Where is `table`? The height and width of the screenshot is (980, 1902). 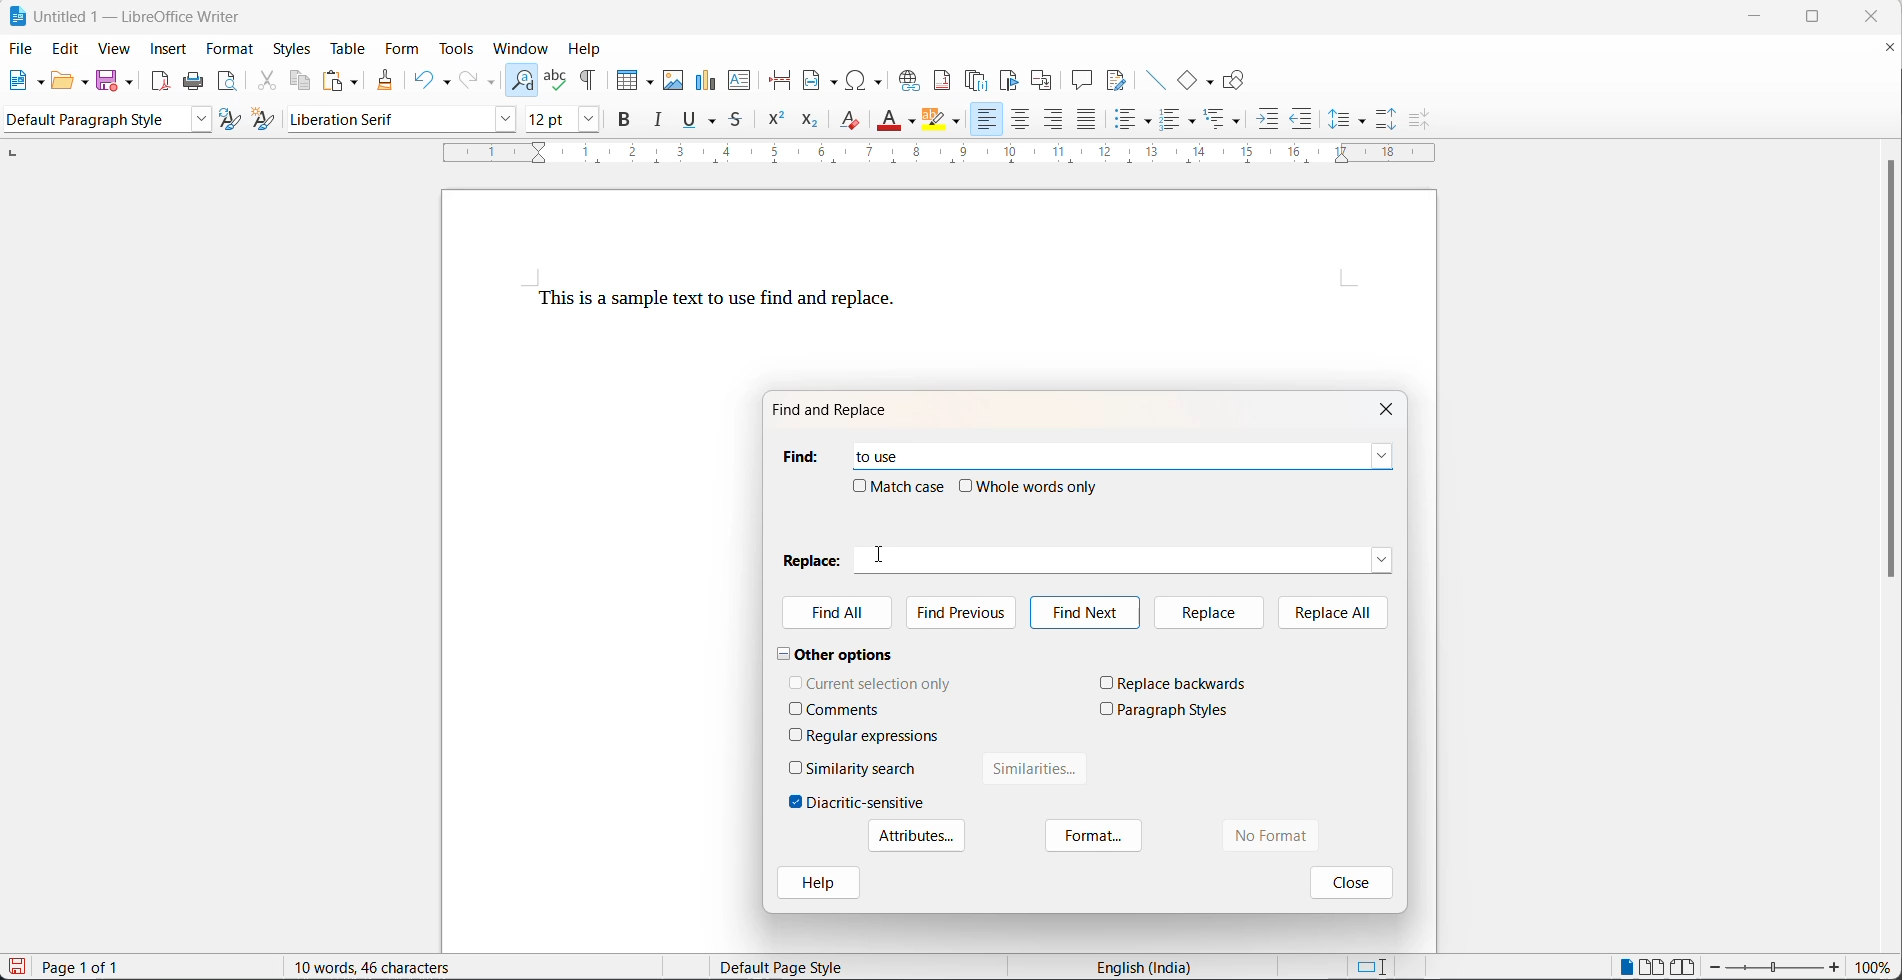
table is located at coordinates (345, 48).